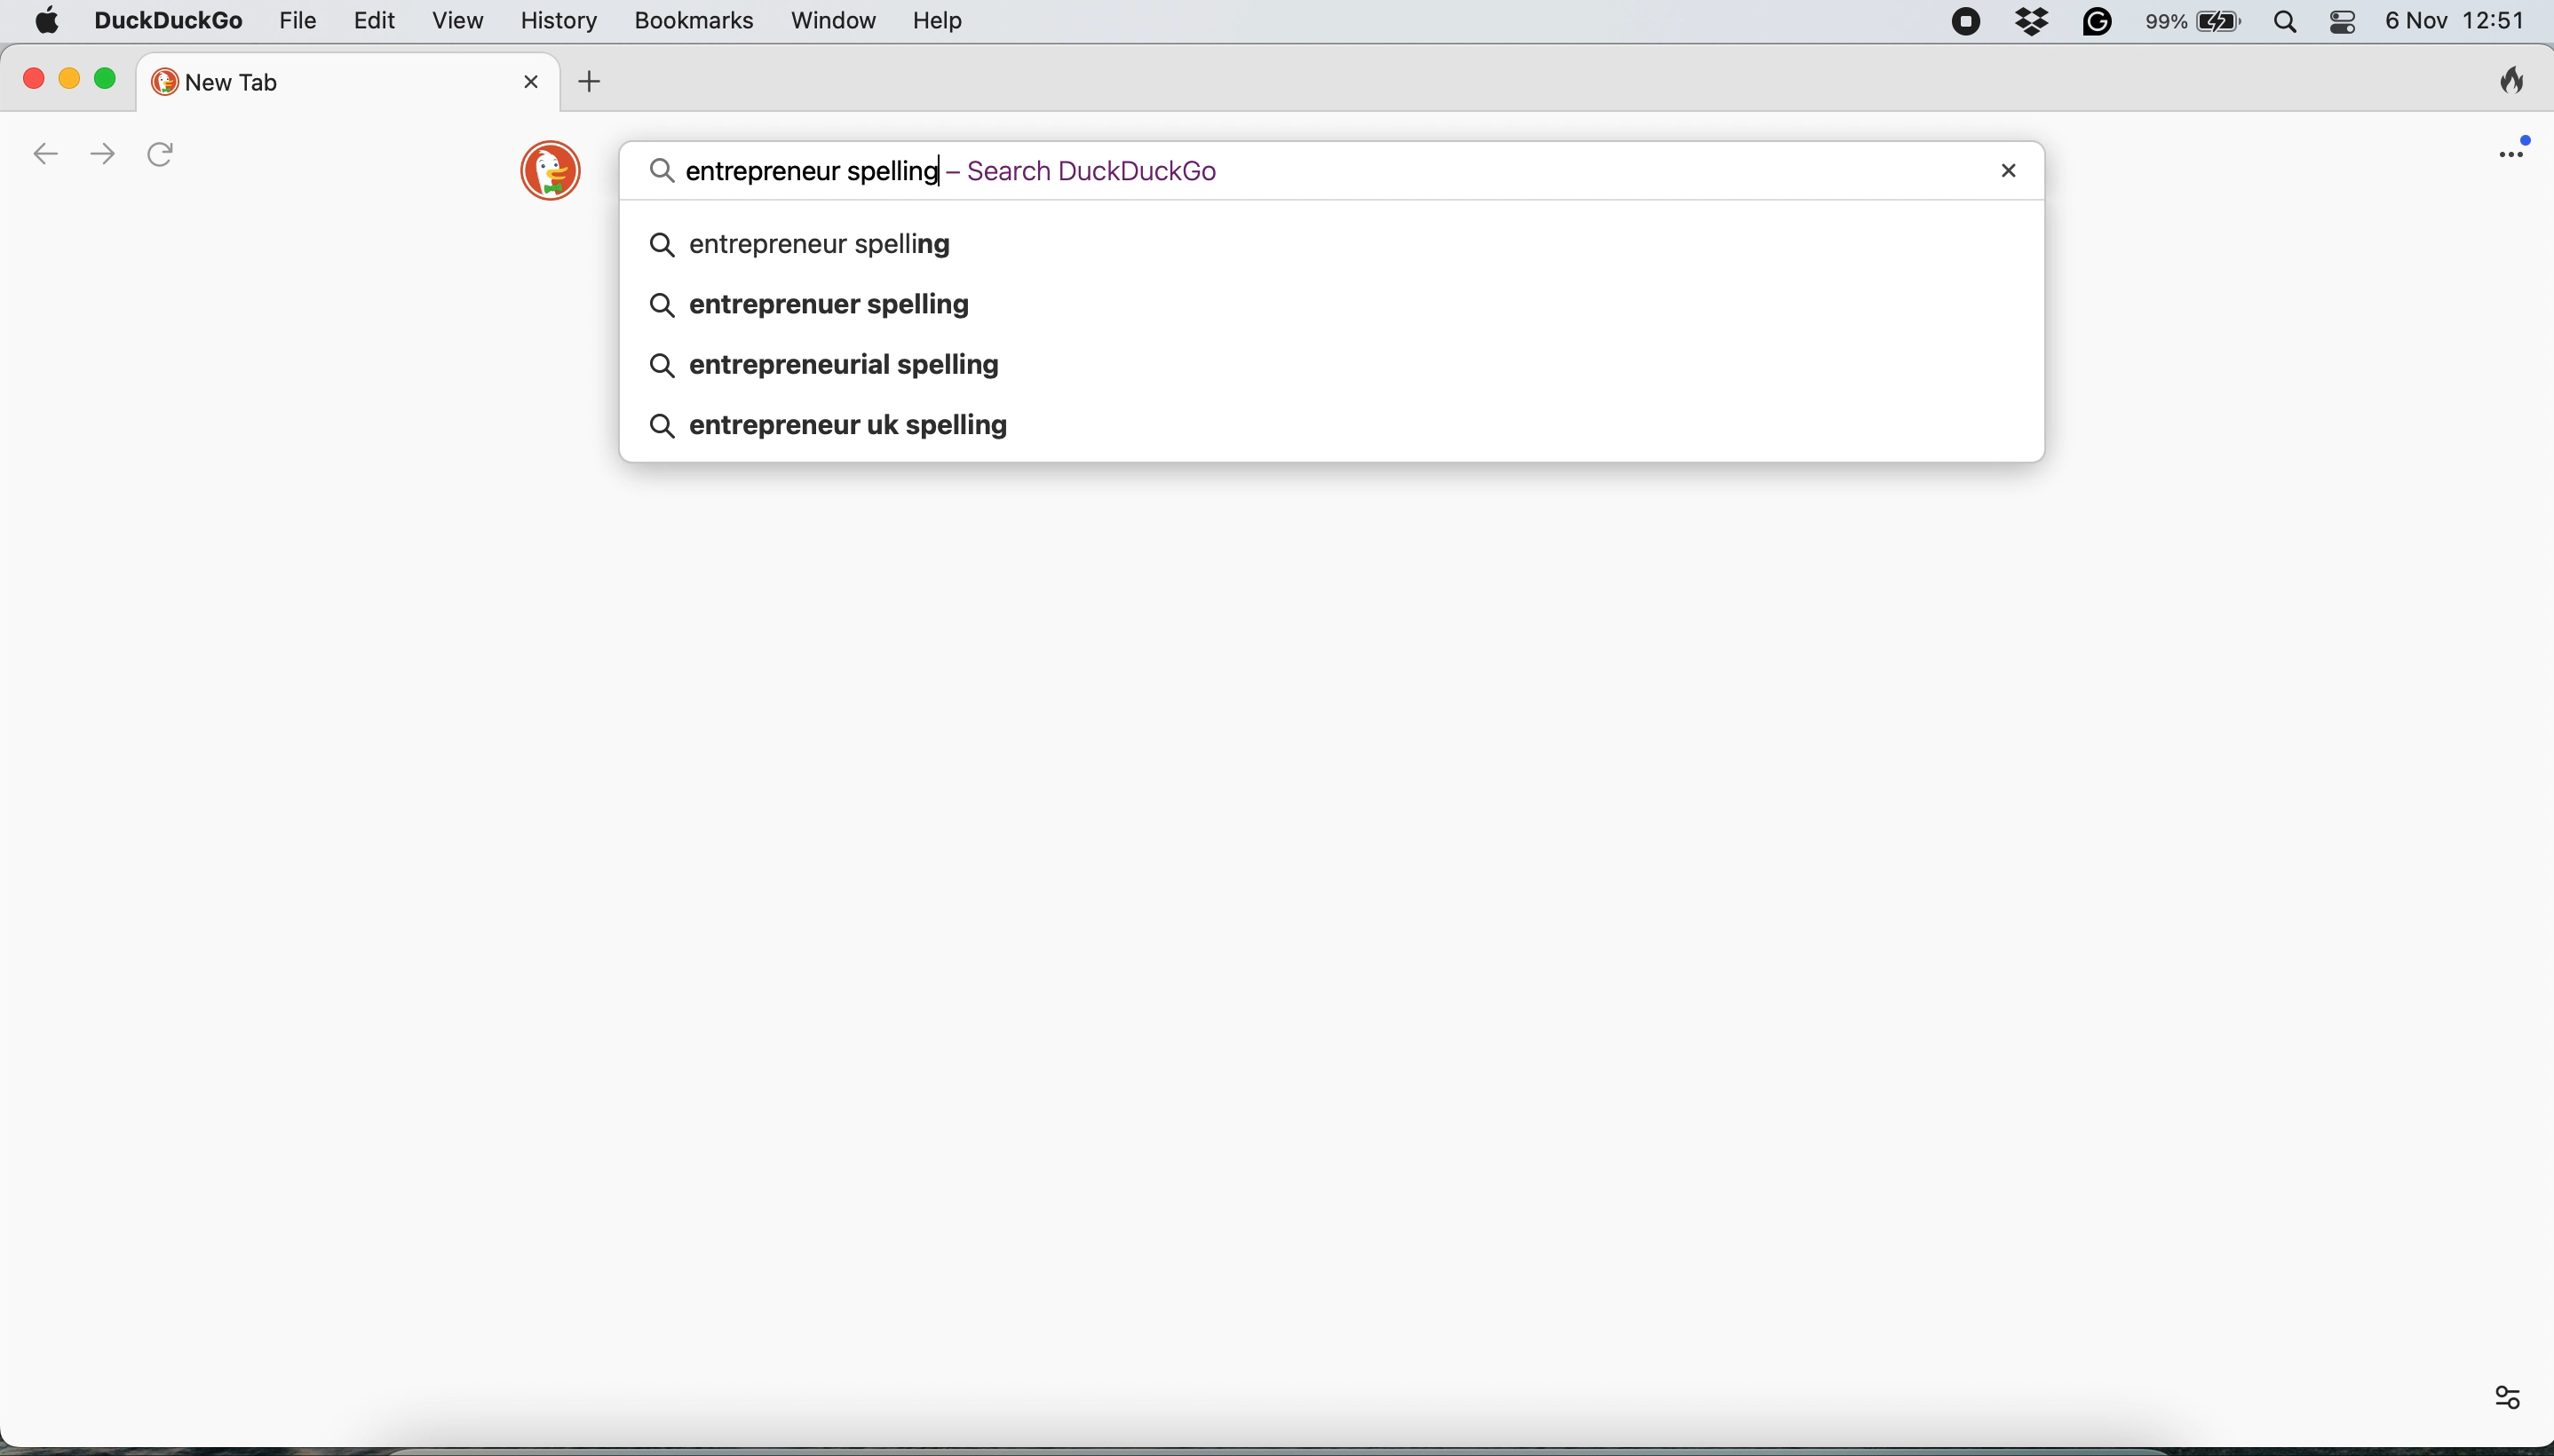 The width and height of the screenshot is (2554, 1456). I want to click on new tab, so click(347, 77).